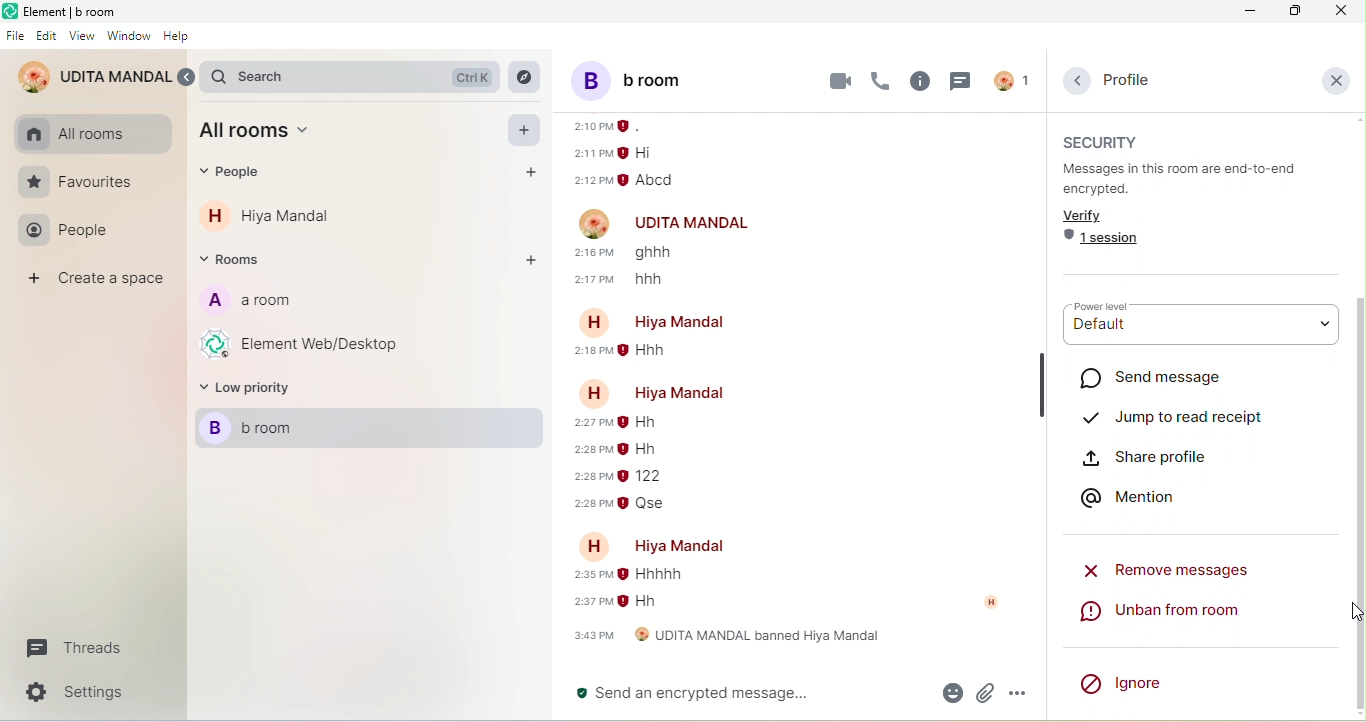 This screenshot has width=1366, height=722. What do you see at coordinates (695, 224) in the screenshot?
I see `udita mandal` at bounding box center [695, 224].